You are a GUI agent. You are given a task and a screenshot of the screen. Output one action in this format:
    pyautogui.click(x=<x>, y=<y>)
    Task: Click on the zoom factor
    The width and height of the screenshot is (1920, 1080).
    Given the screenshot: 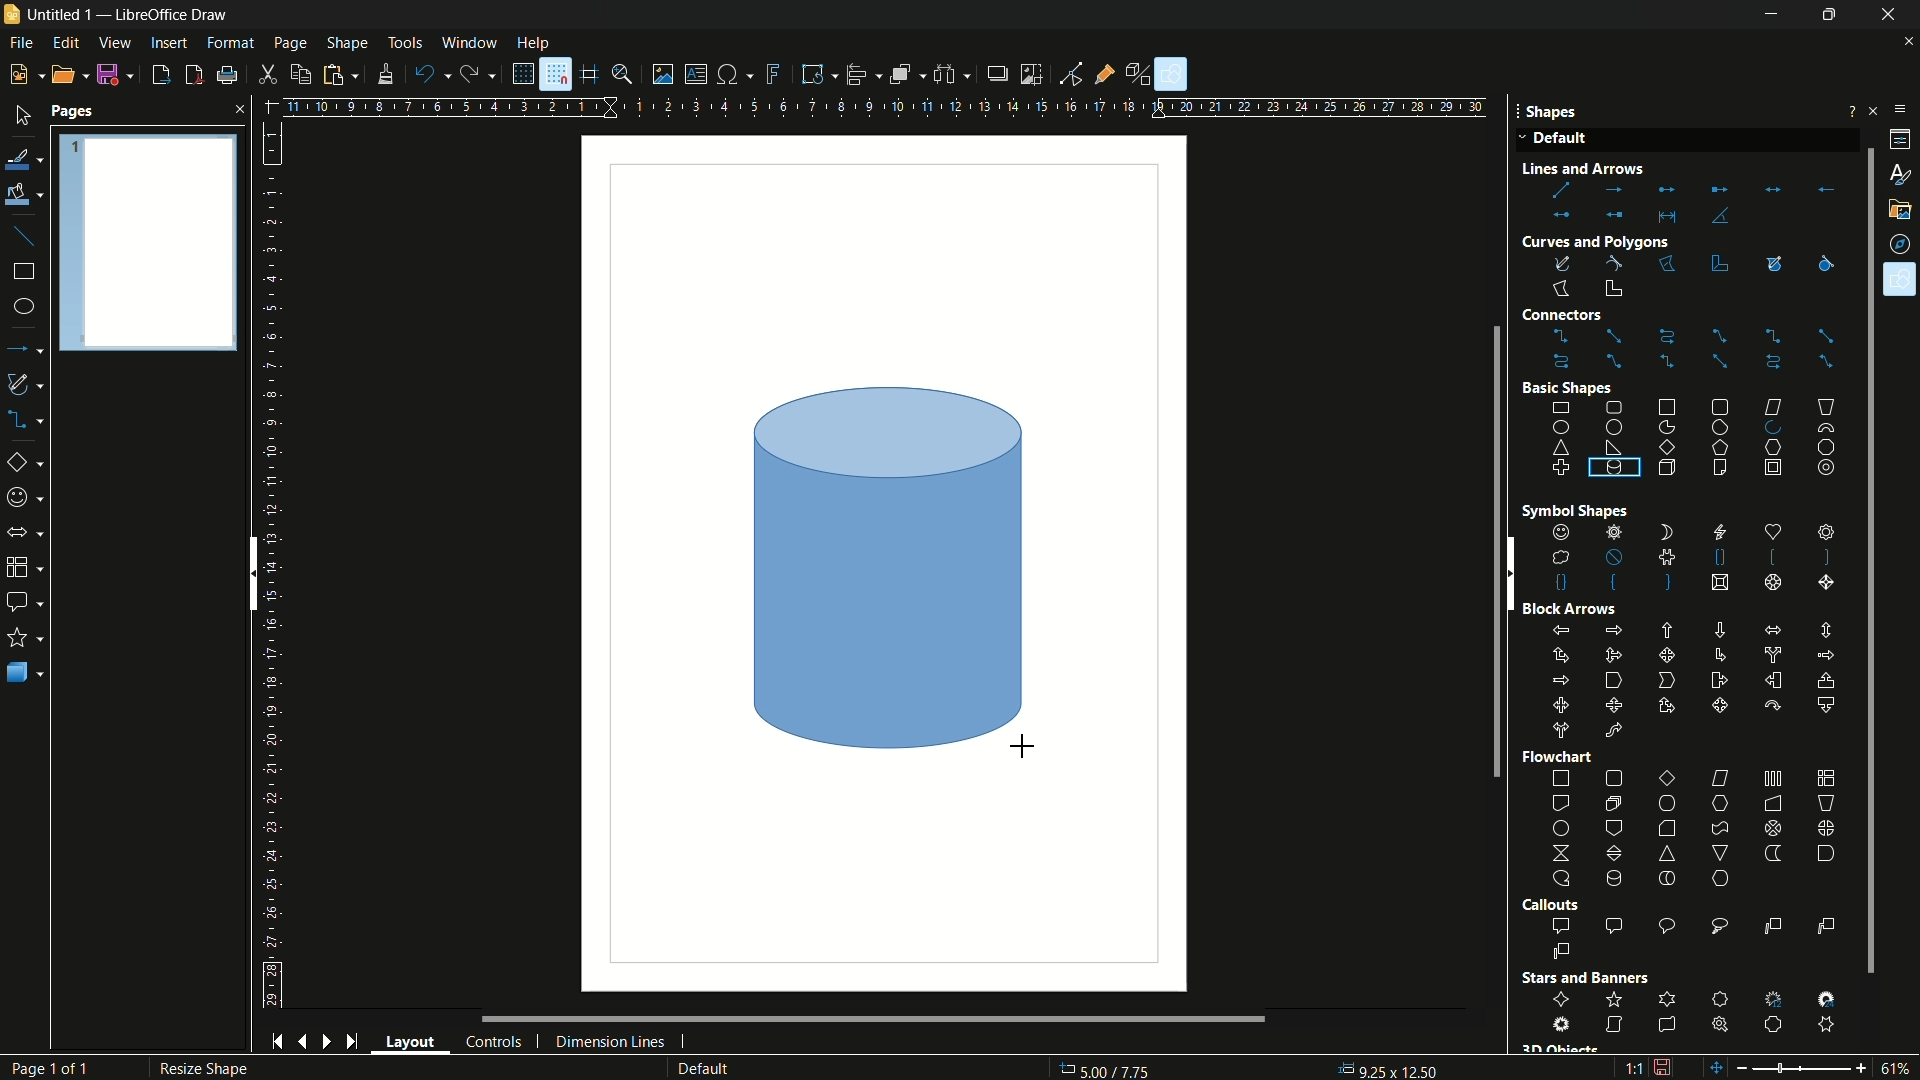 What is the action you would take?
    pyautogui.click(x=1900, y=1068)
    